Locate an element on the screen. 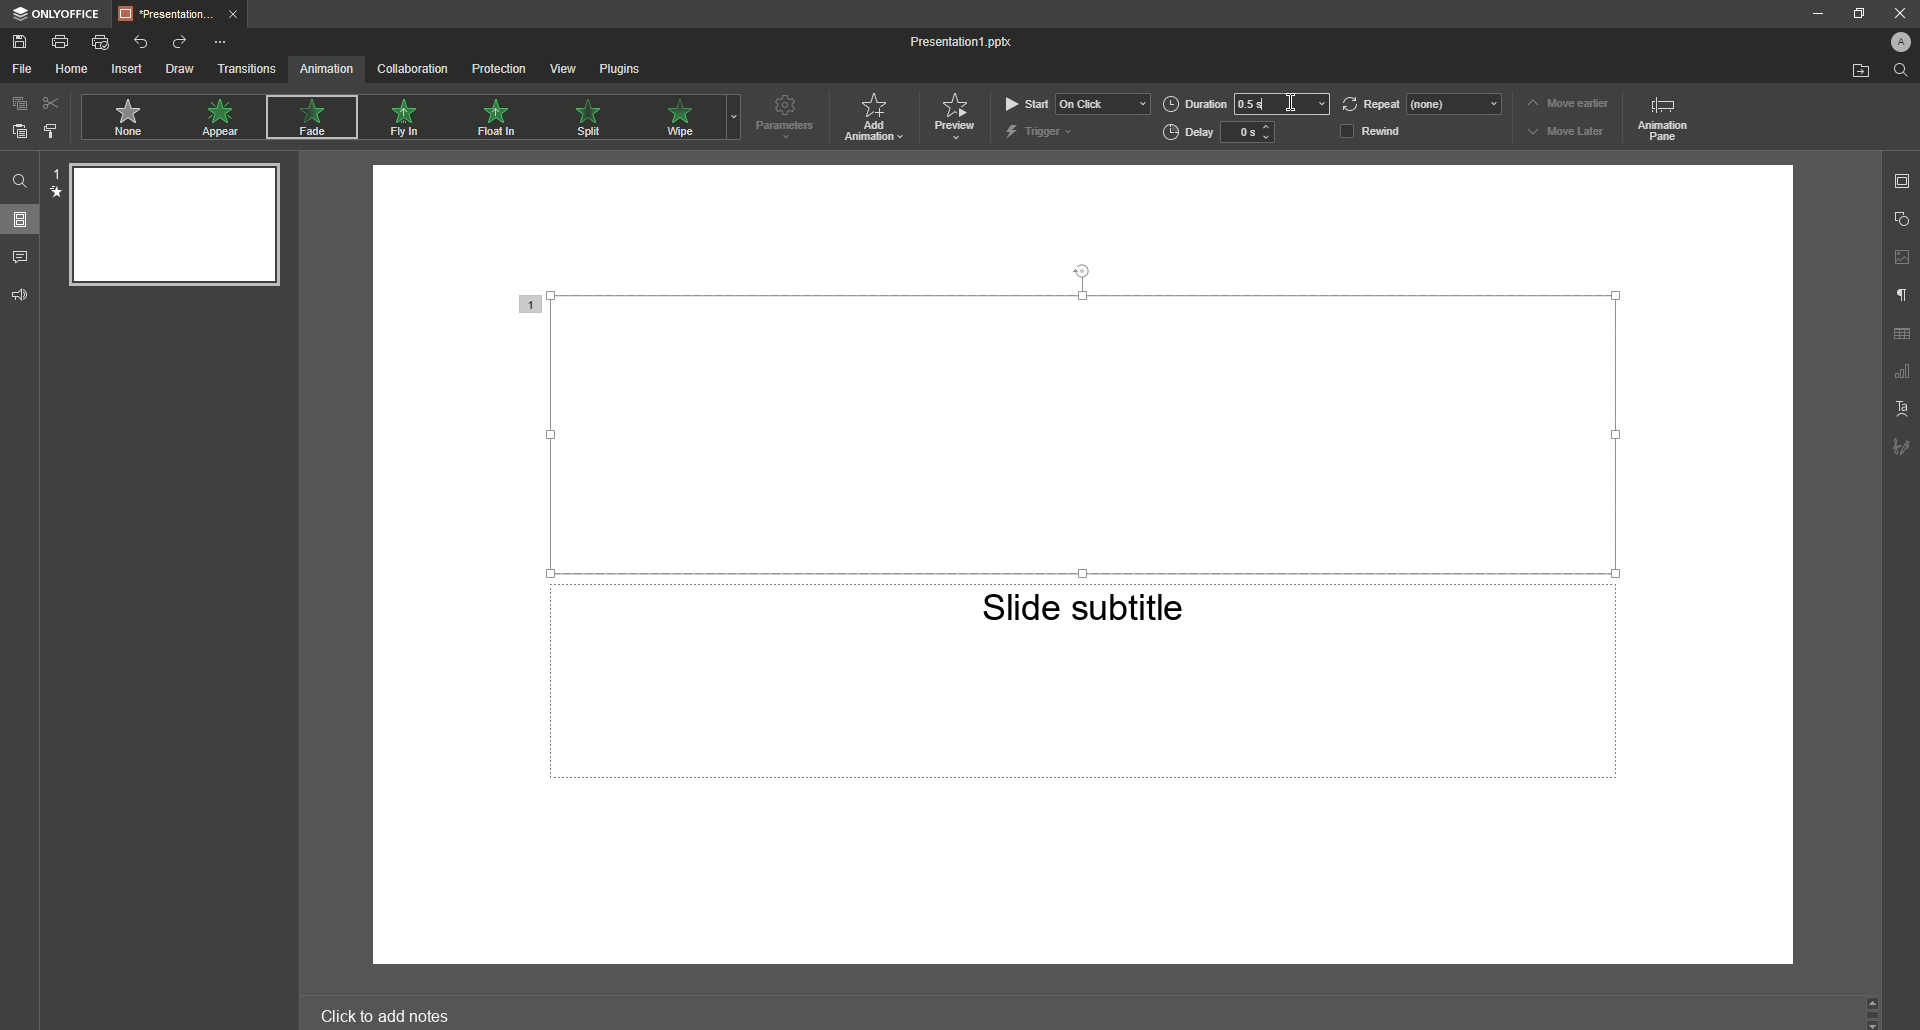  Fly In is located at coordinates (405, 117).